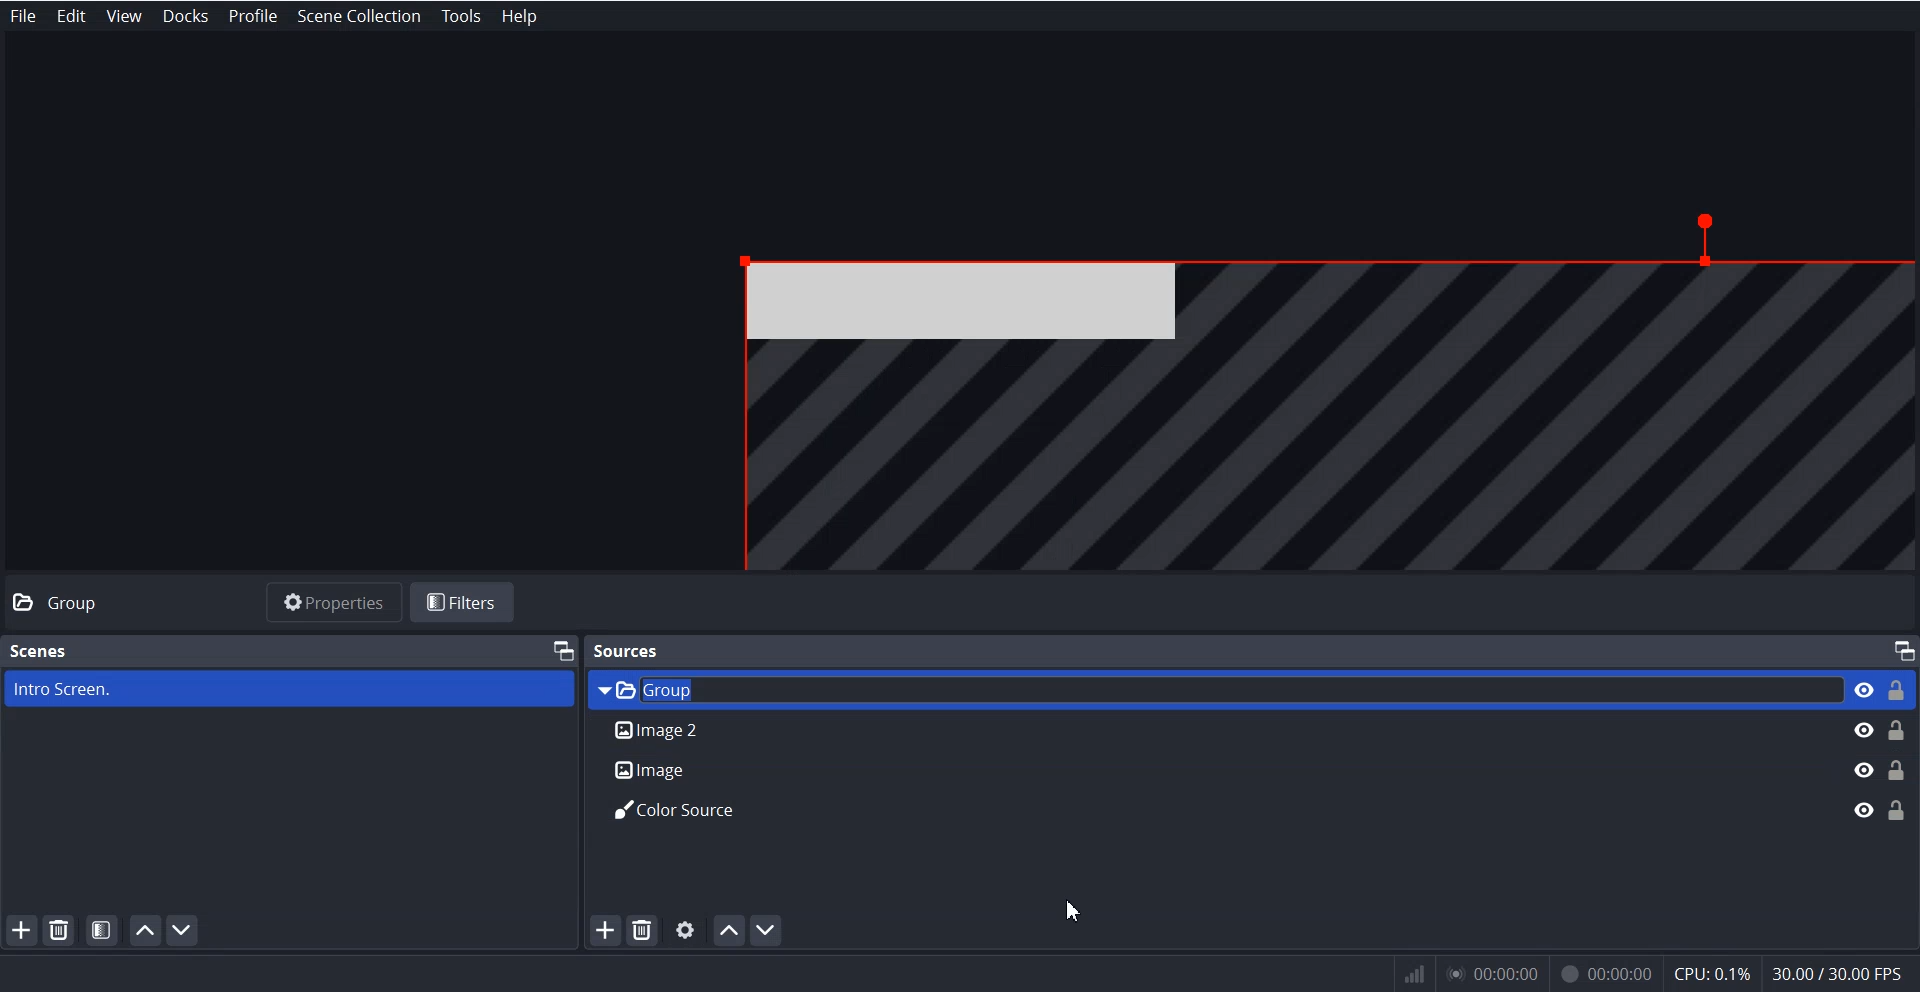 The image size is (1920, 992). Describe the element at coordinates (186, 16) in the screenshot. I see `Docks` at that location.